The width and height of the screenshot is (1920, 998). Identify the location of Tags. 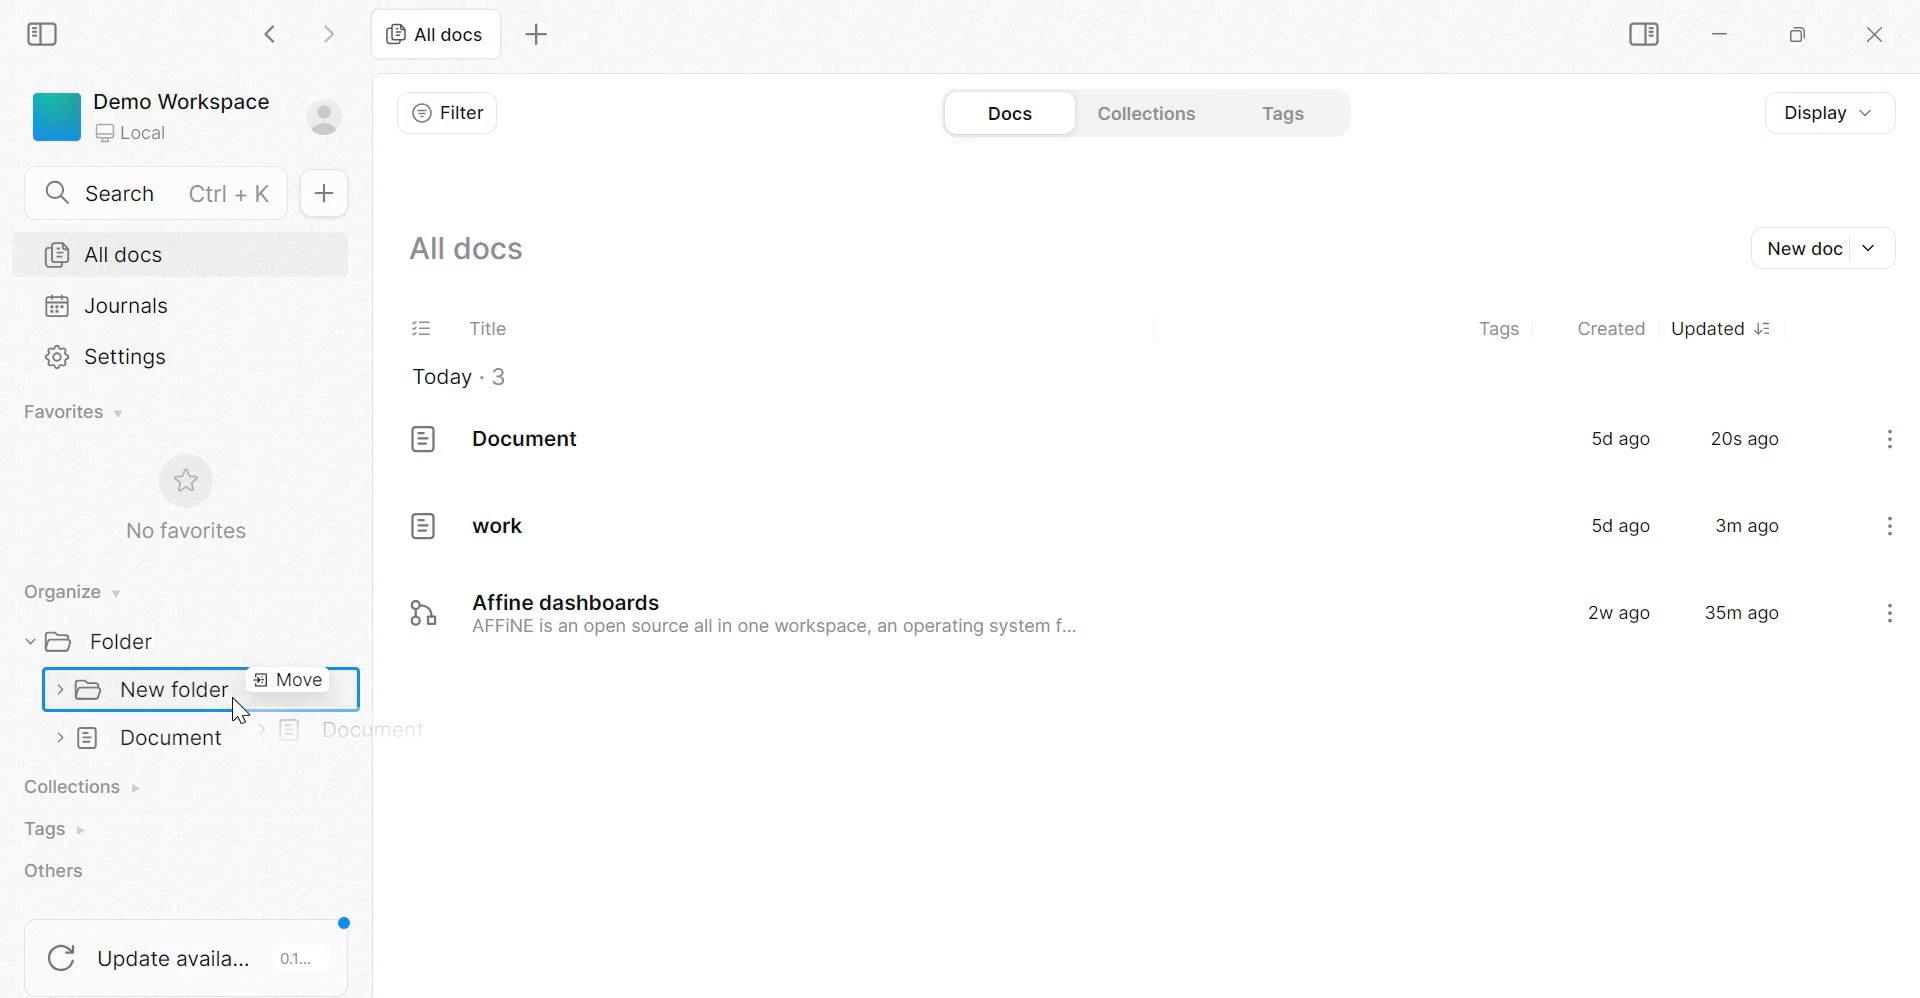
(55, 829).